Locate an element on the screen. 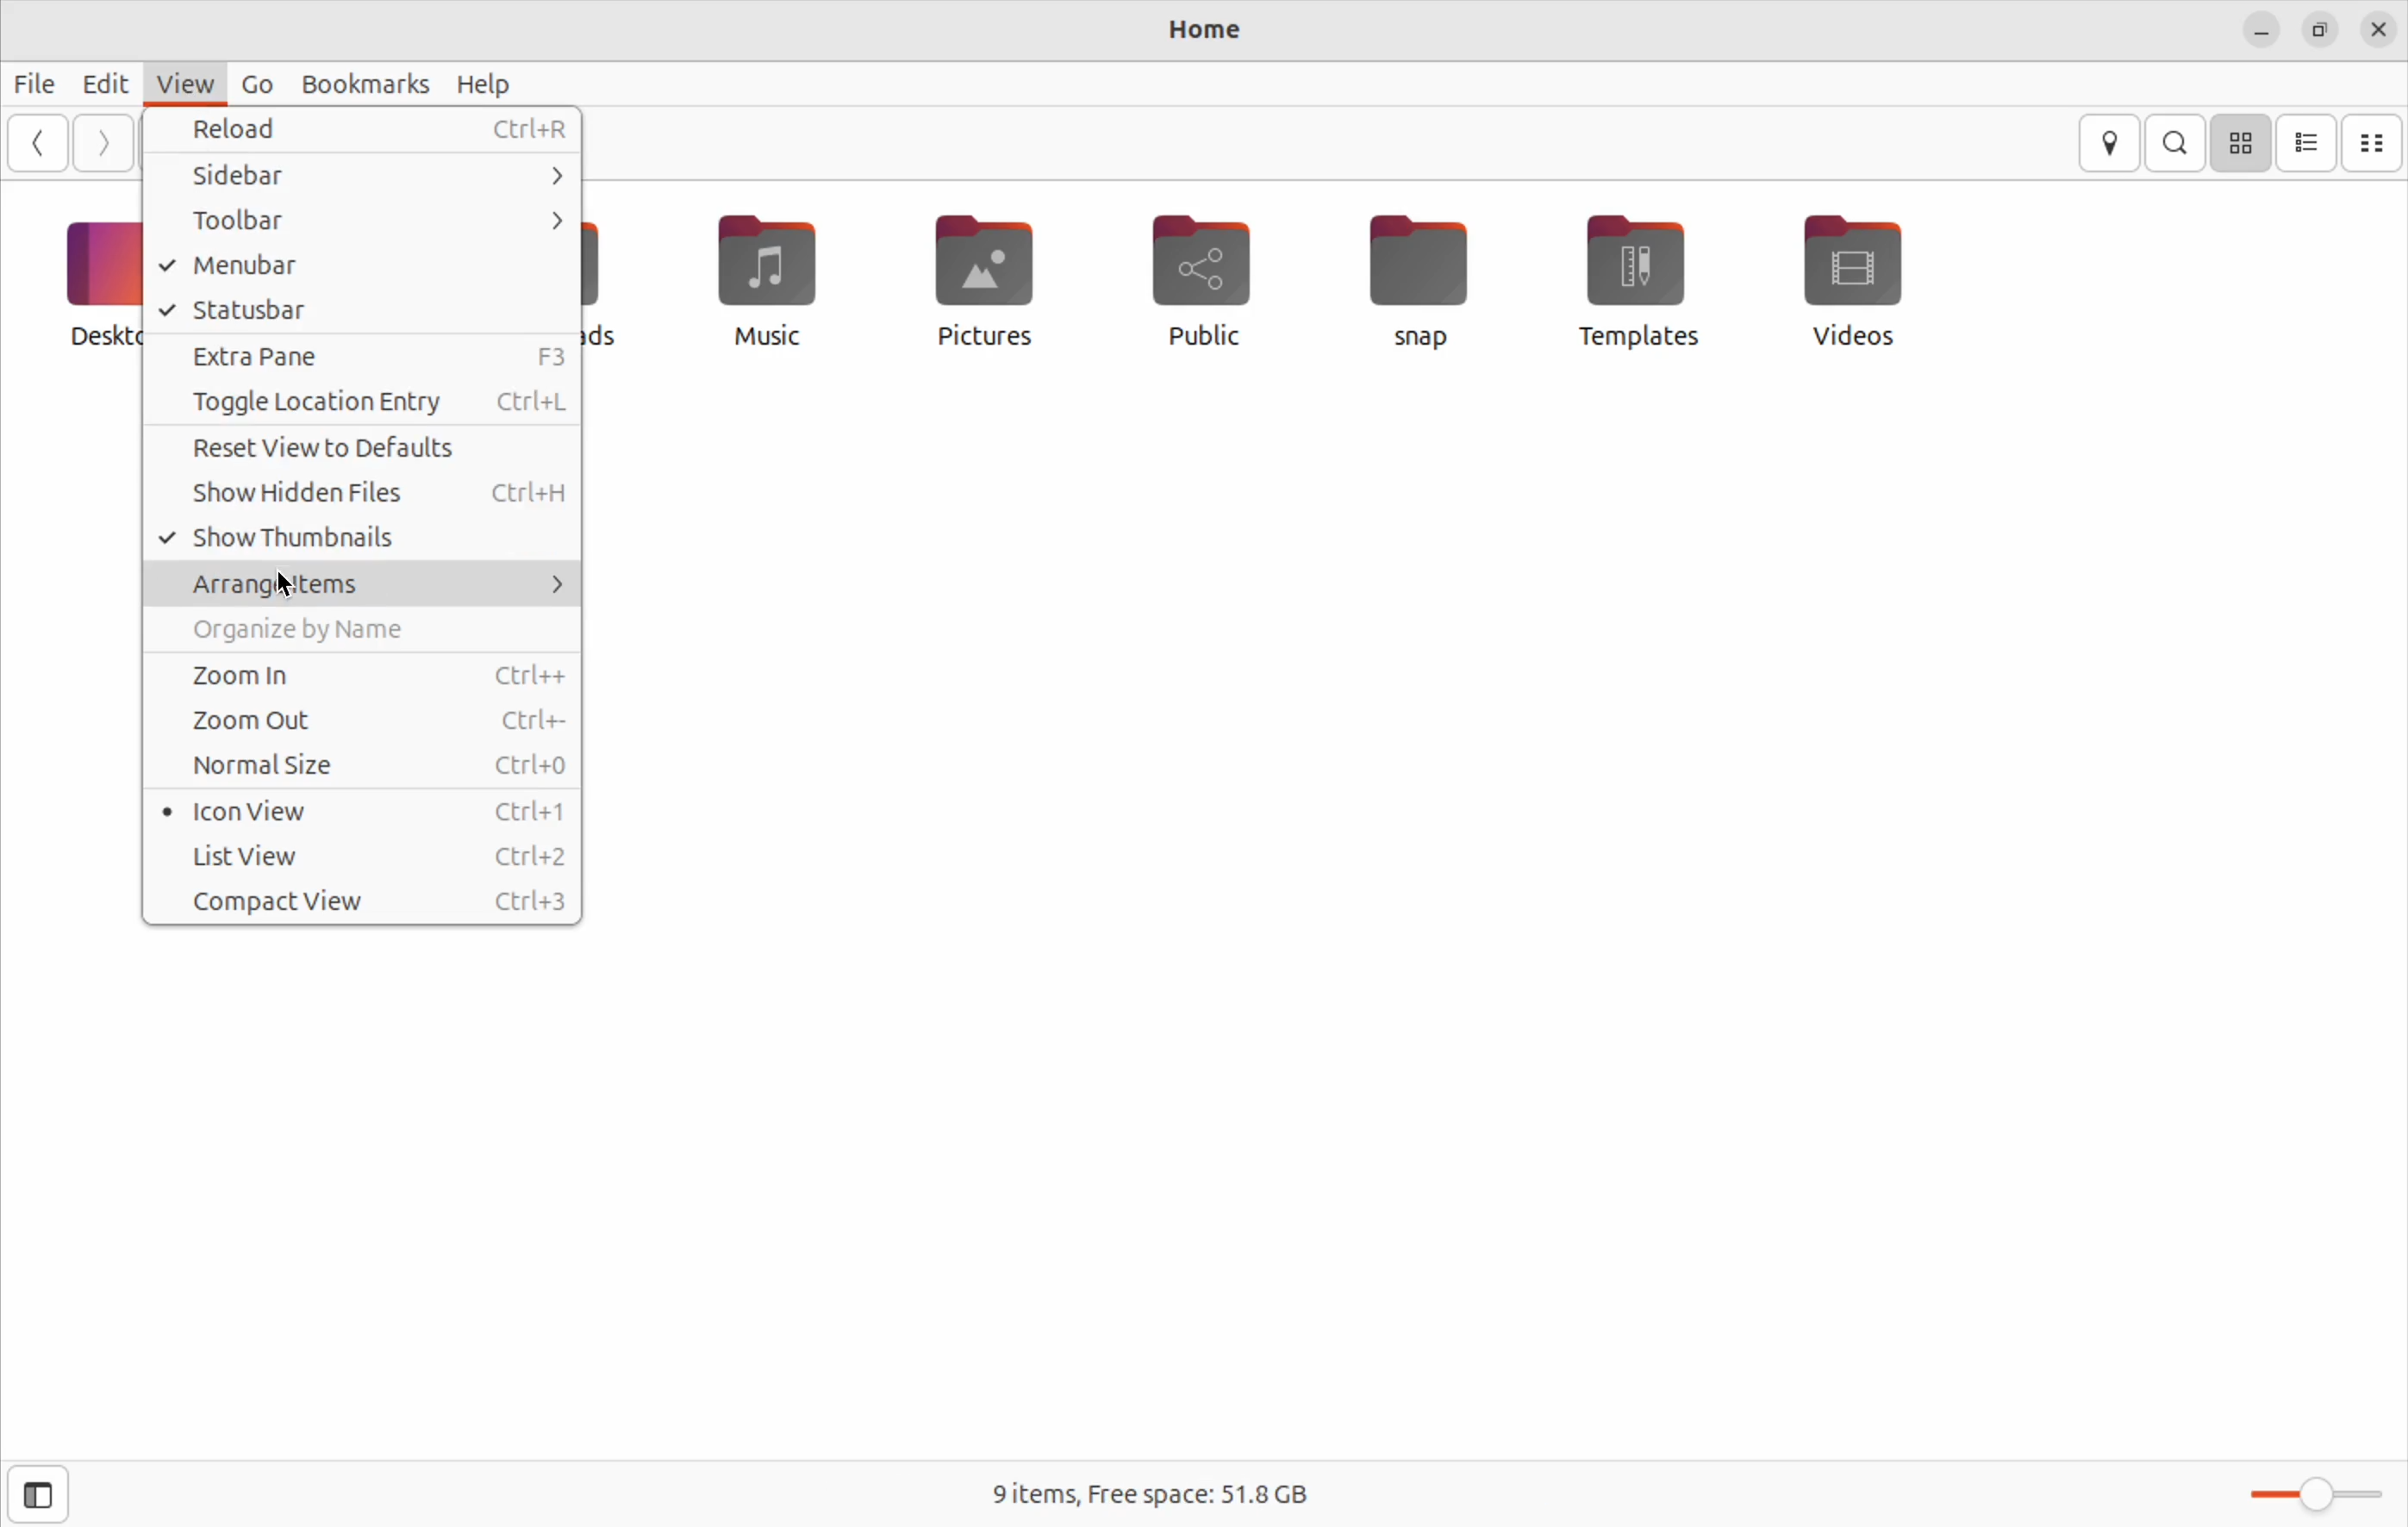  show hidden files is located at coordinates (366, 493).